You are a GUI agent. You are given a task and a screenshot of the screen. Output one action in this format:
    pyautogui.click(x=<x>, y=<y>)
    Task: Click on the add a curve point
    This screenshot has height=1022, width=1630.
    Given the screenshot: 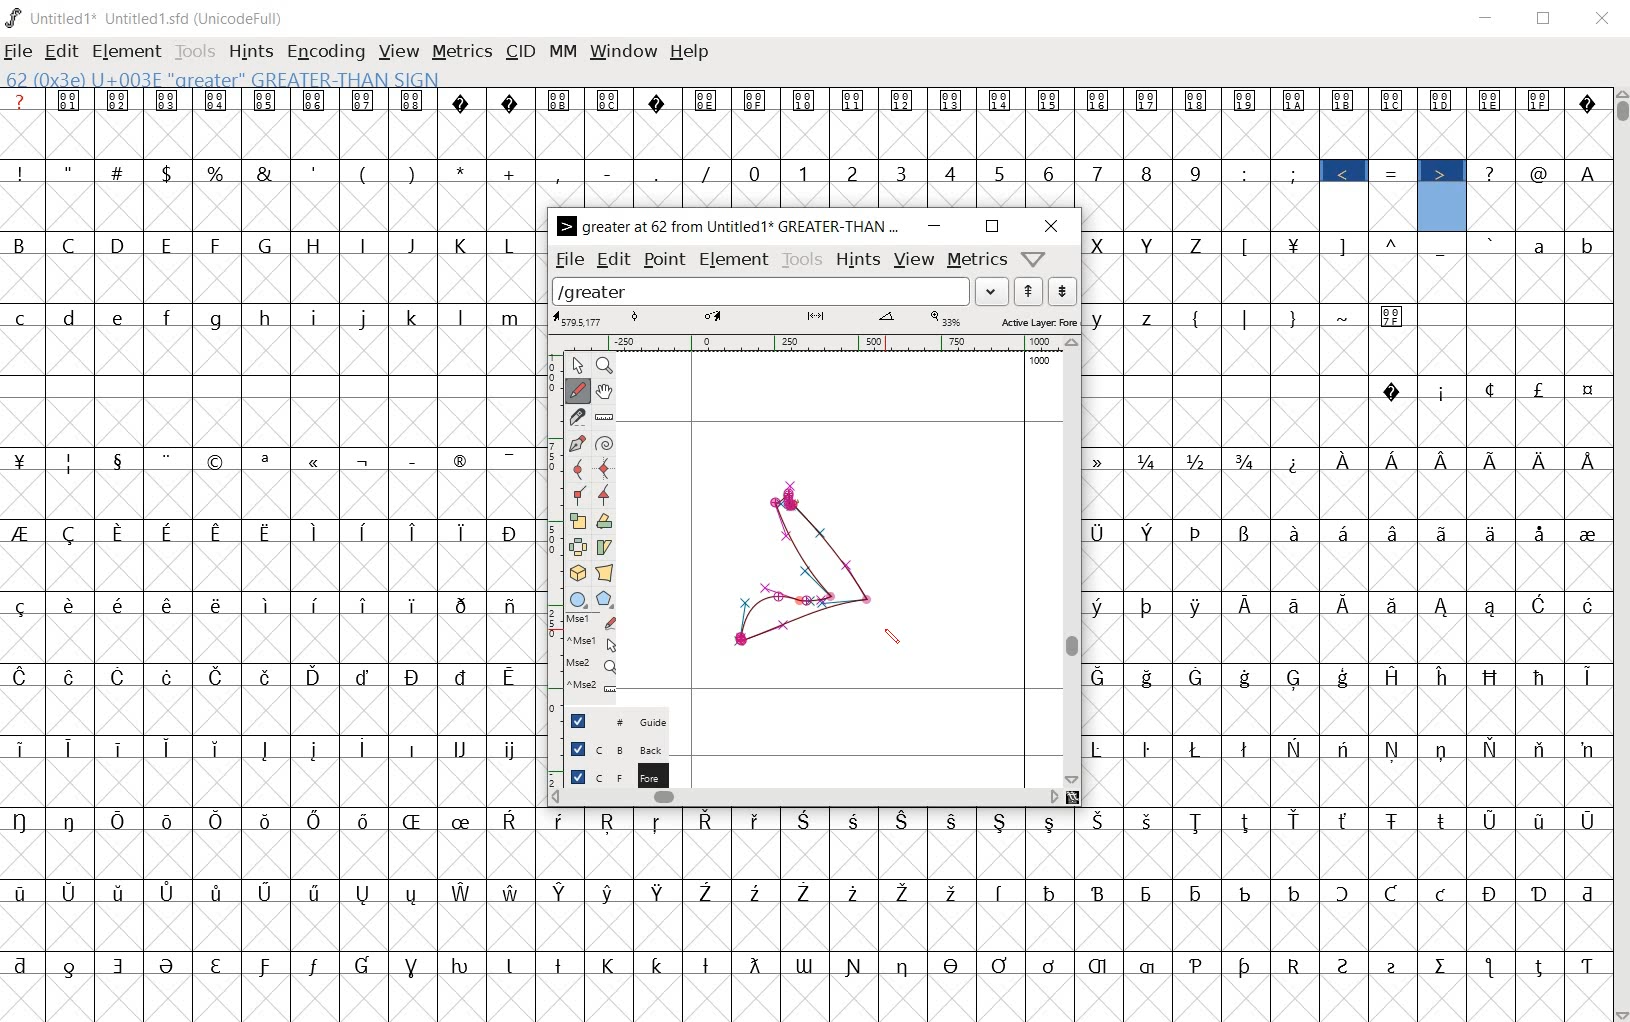 What is the action you would take?
    pyautogui.click(x=578, y=468)
    